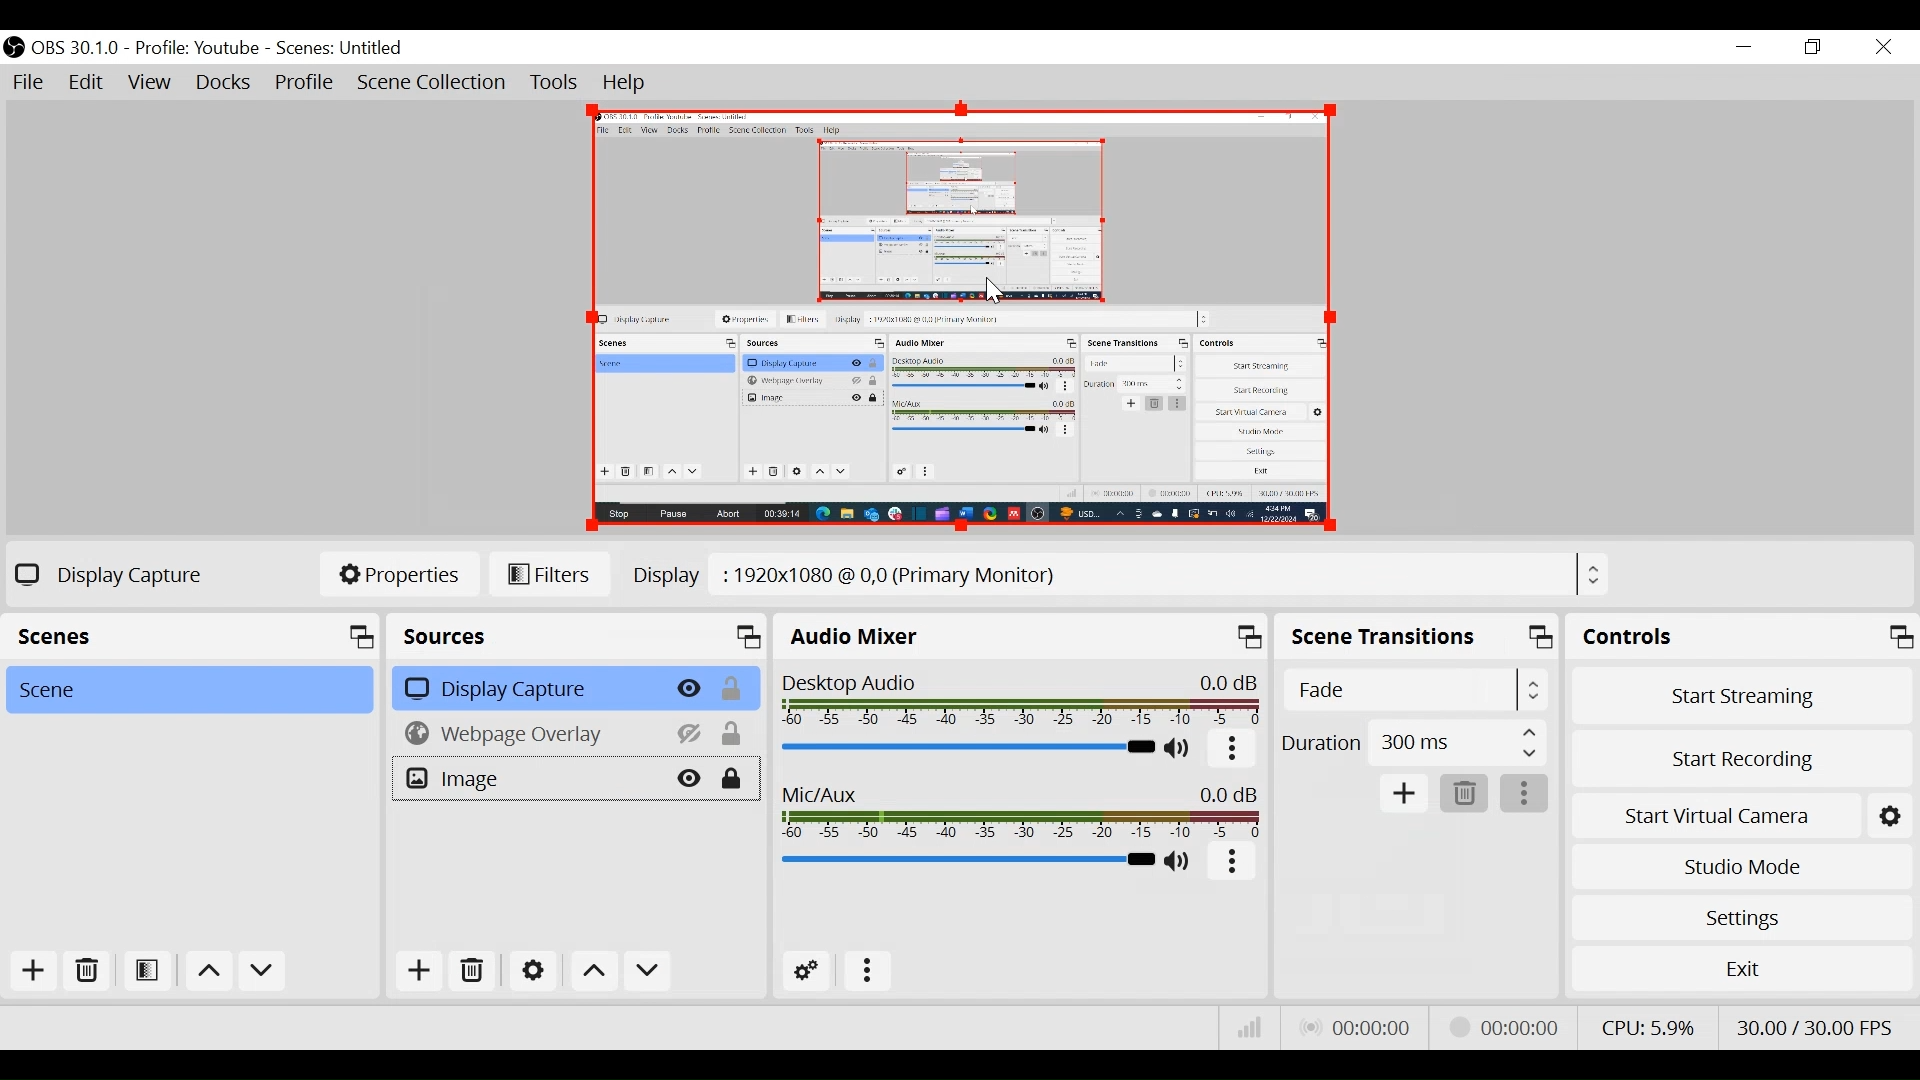 This screenshot has width=1920, height=1080. What do you see at coordinates (687, 779) in the screenshot?
I see `Hide/Display` at bounding box center [687, 779].